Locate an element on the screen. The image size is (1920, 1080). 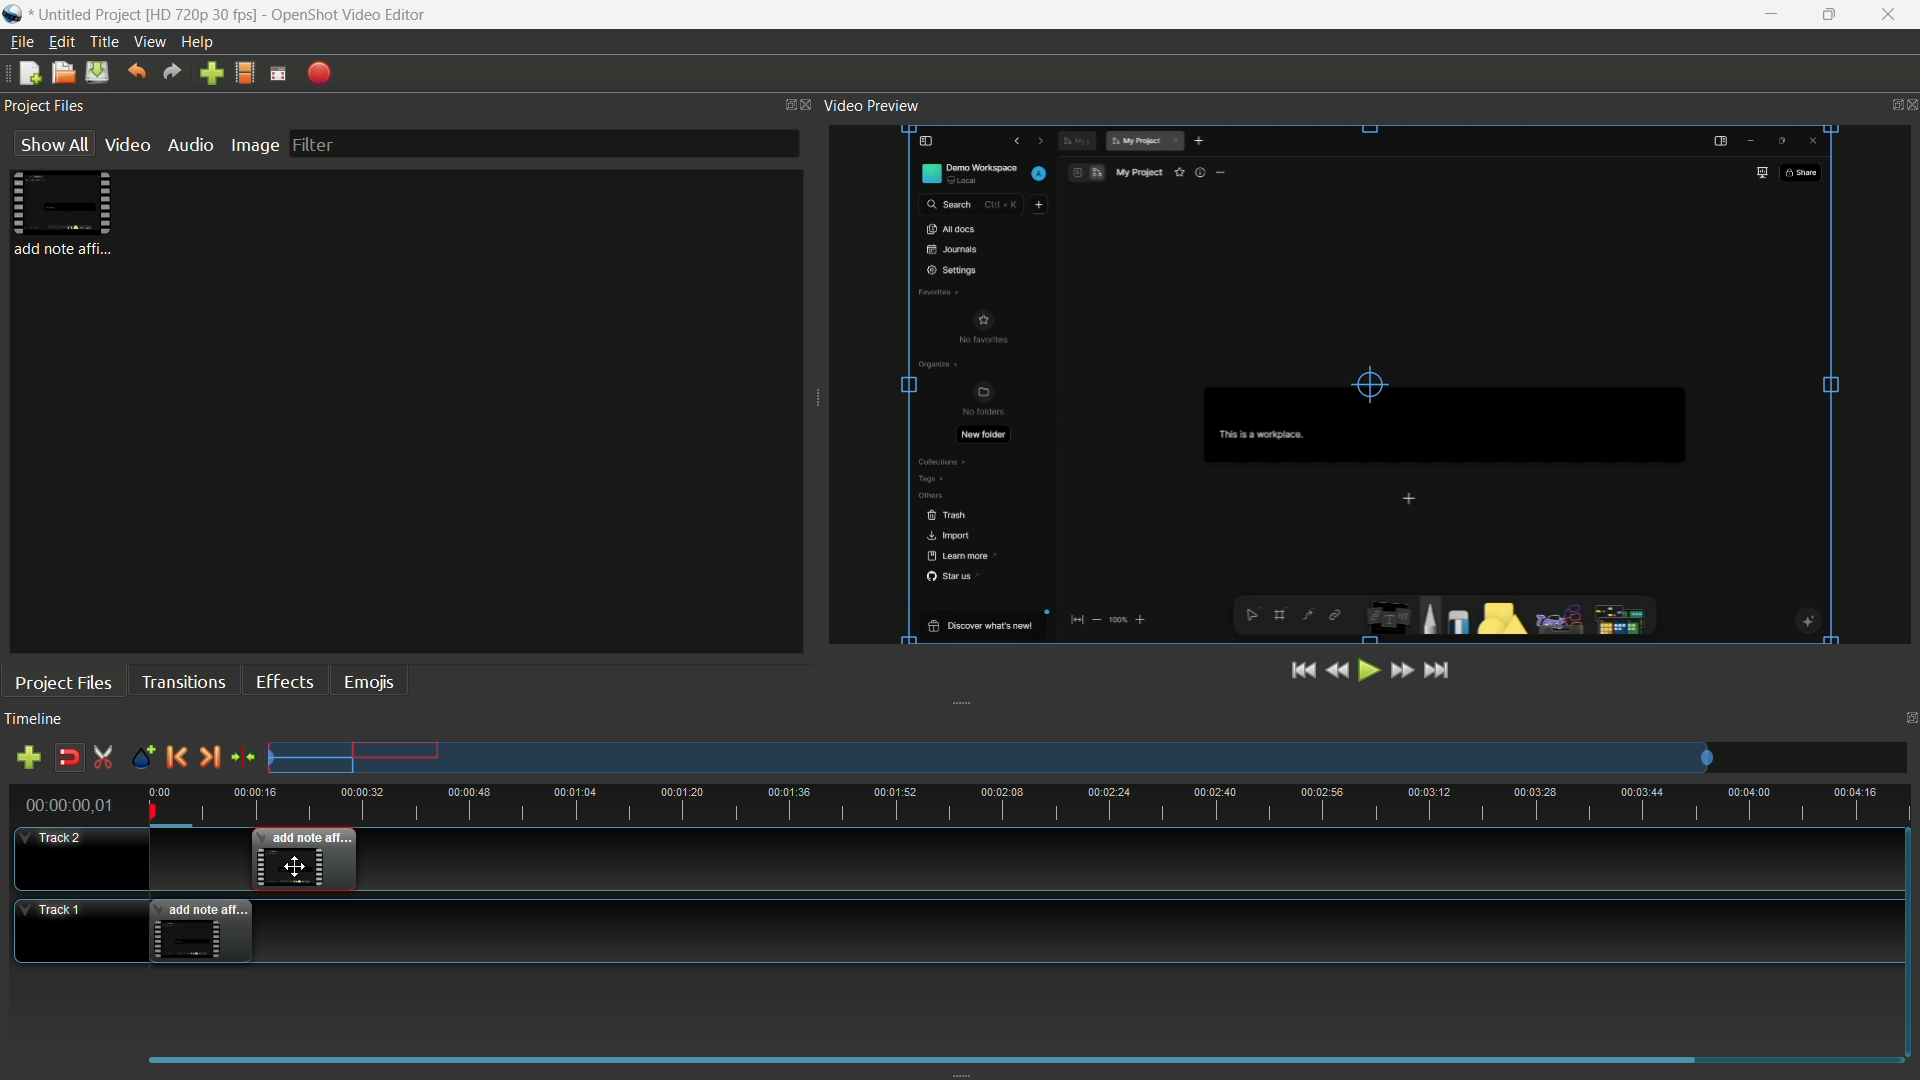
close timeline is located at coordinates (1909, 716).